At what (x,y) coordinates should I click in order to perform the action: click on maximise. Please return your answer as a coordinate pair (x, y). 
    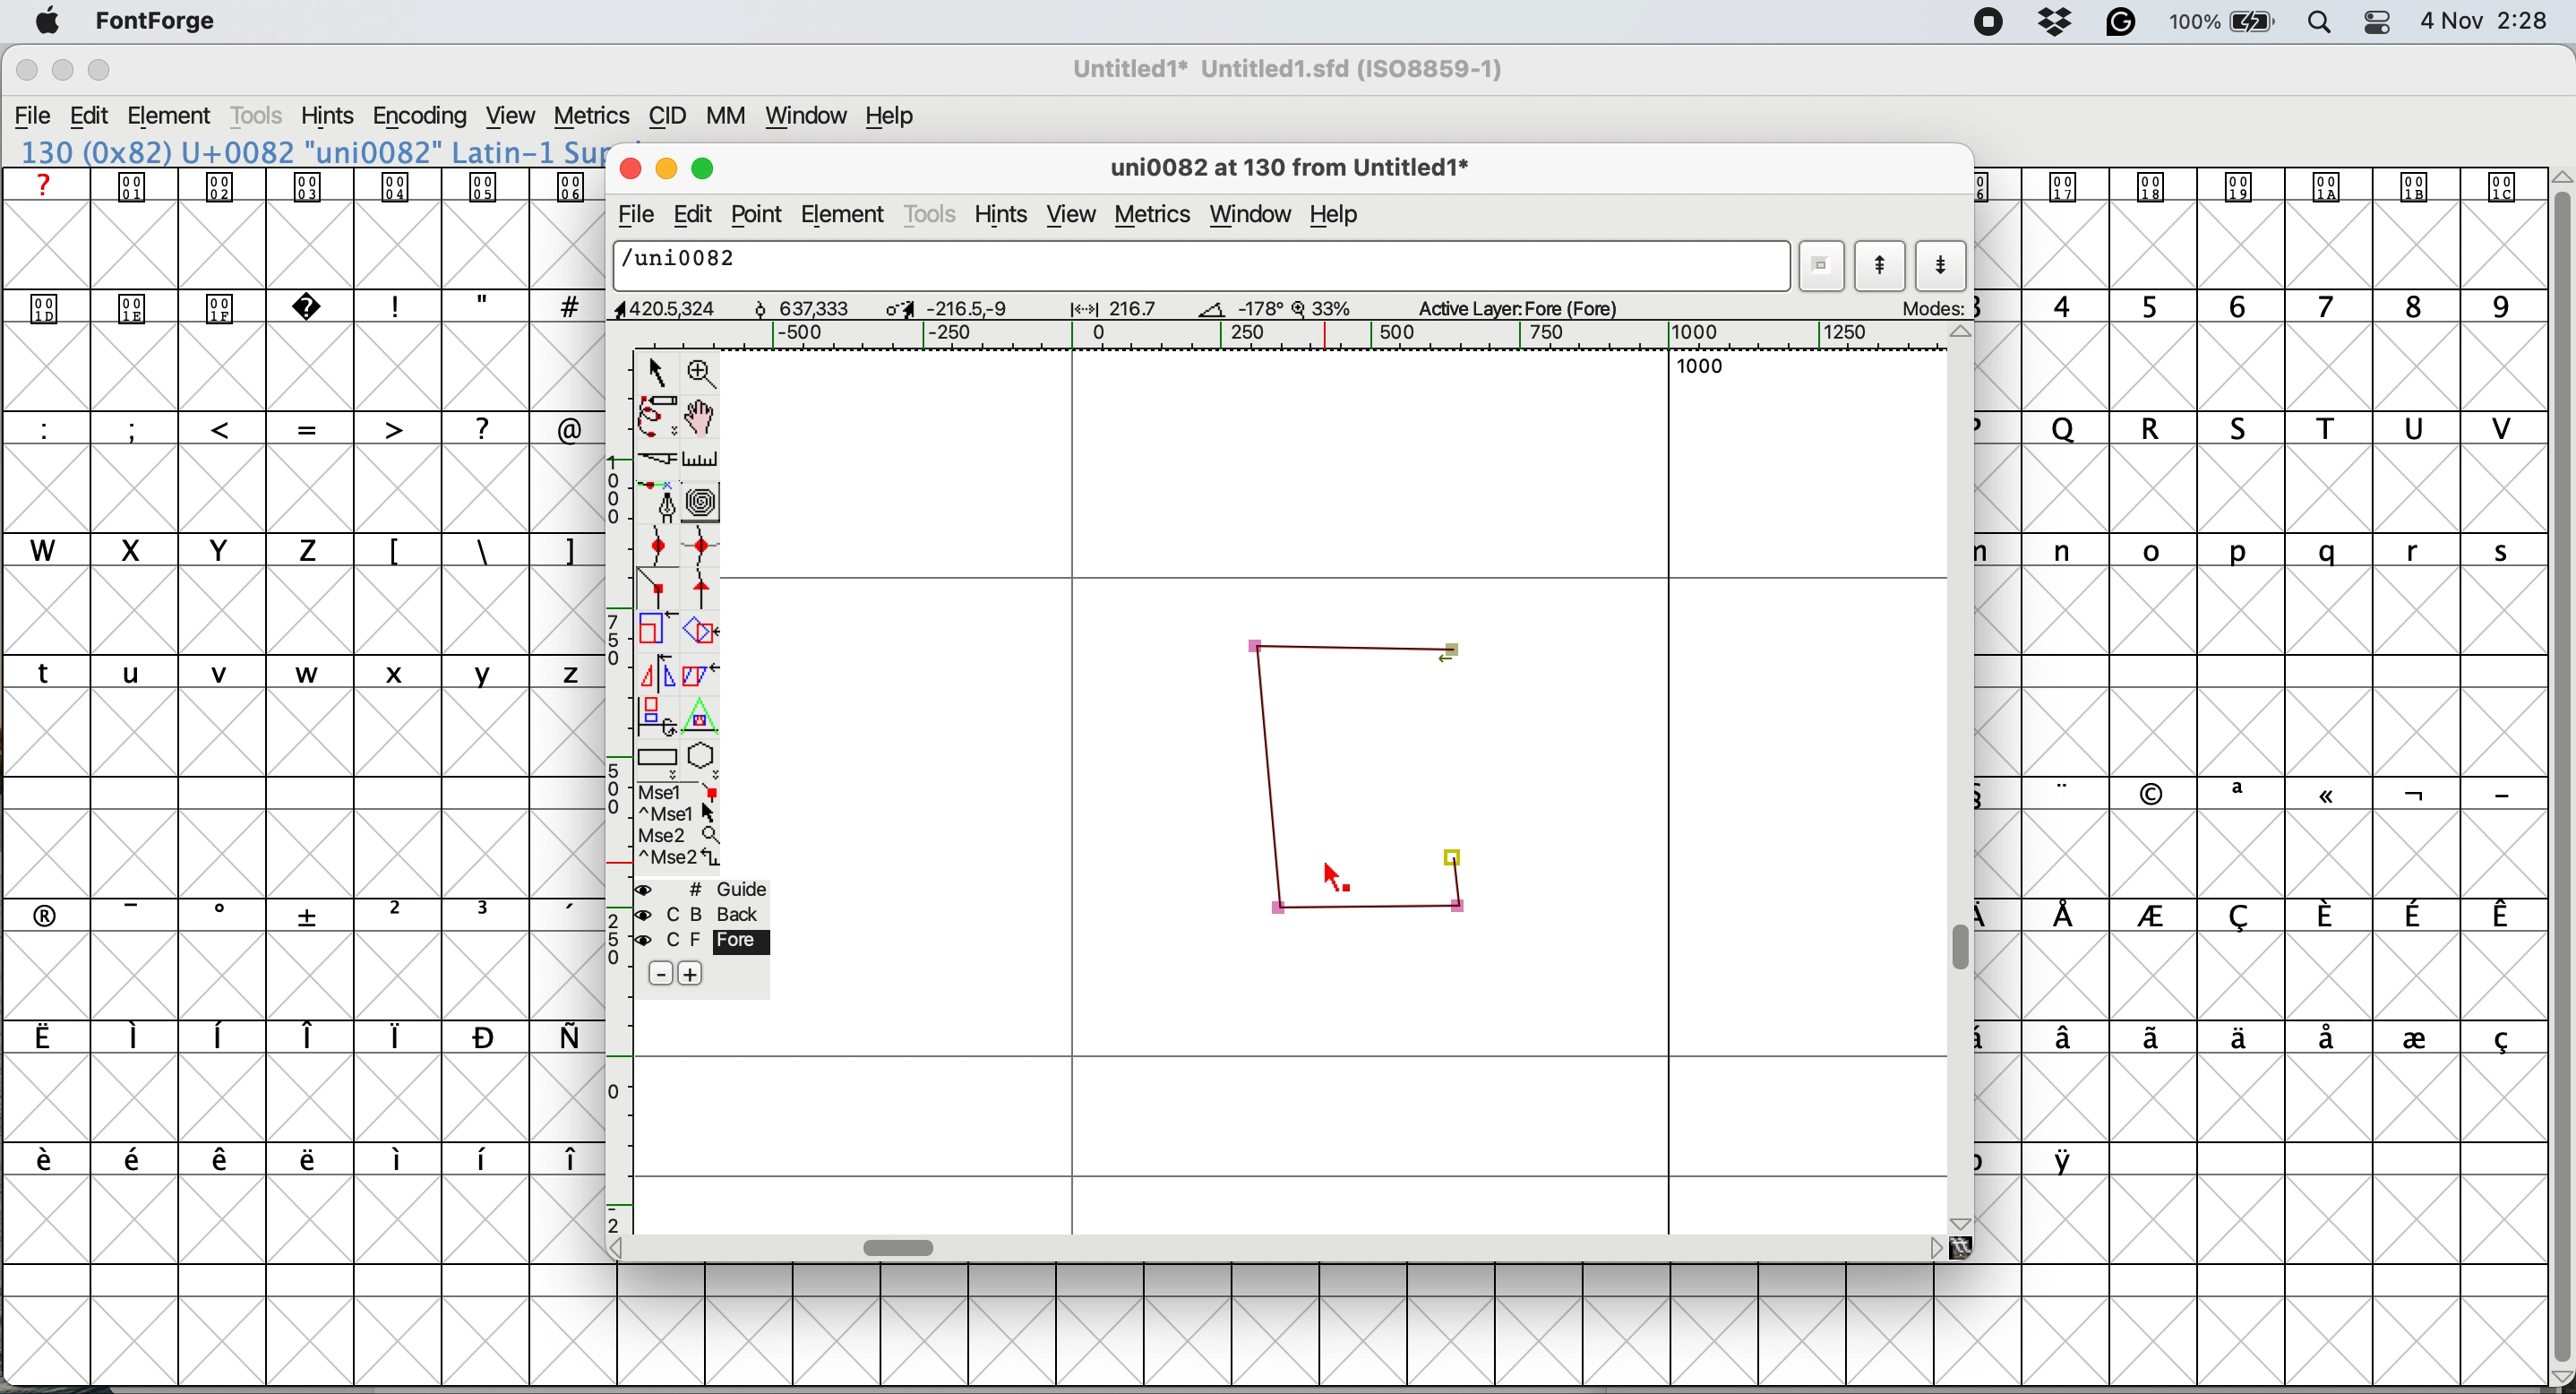
    Looking at the image, I should click on (707, 164).